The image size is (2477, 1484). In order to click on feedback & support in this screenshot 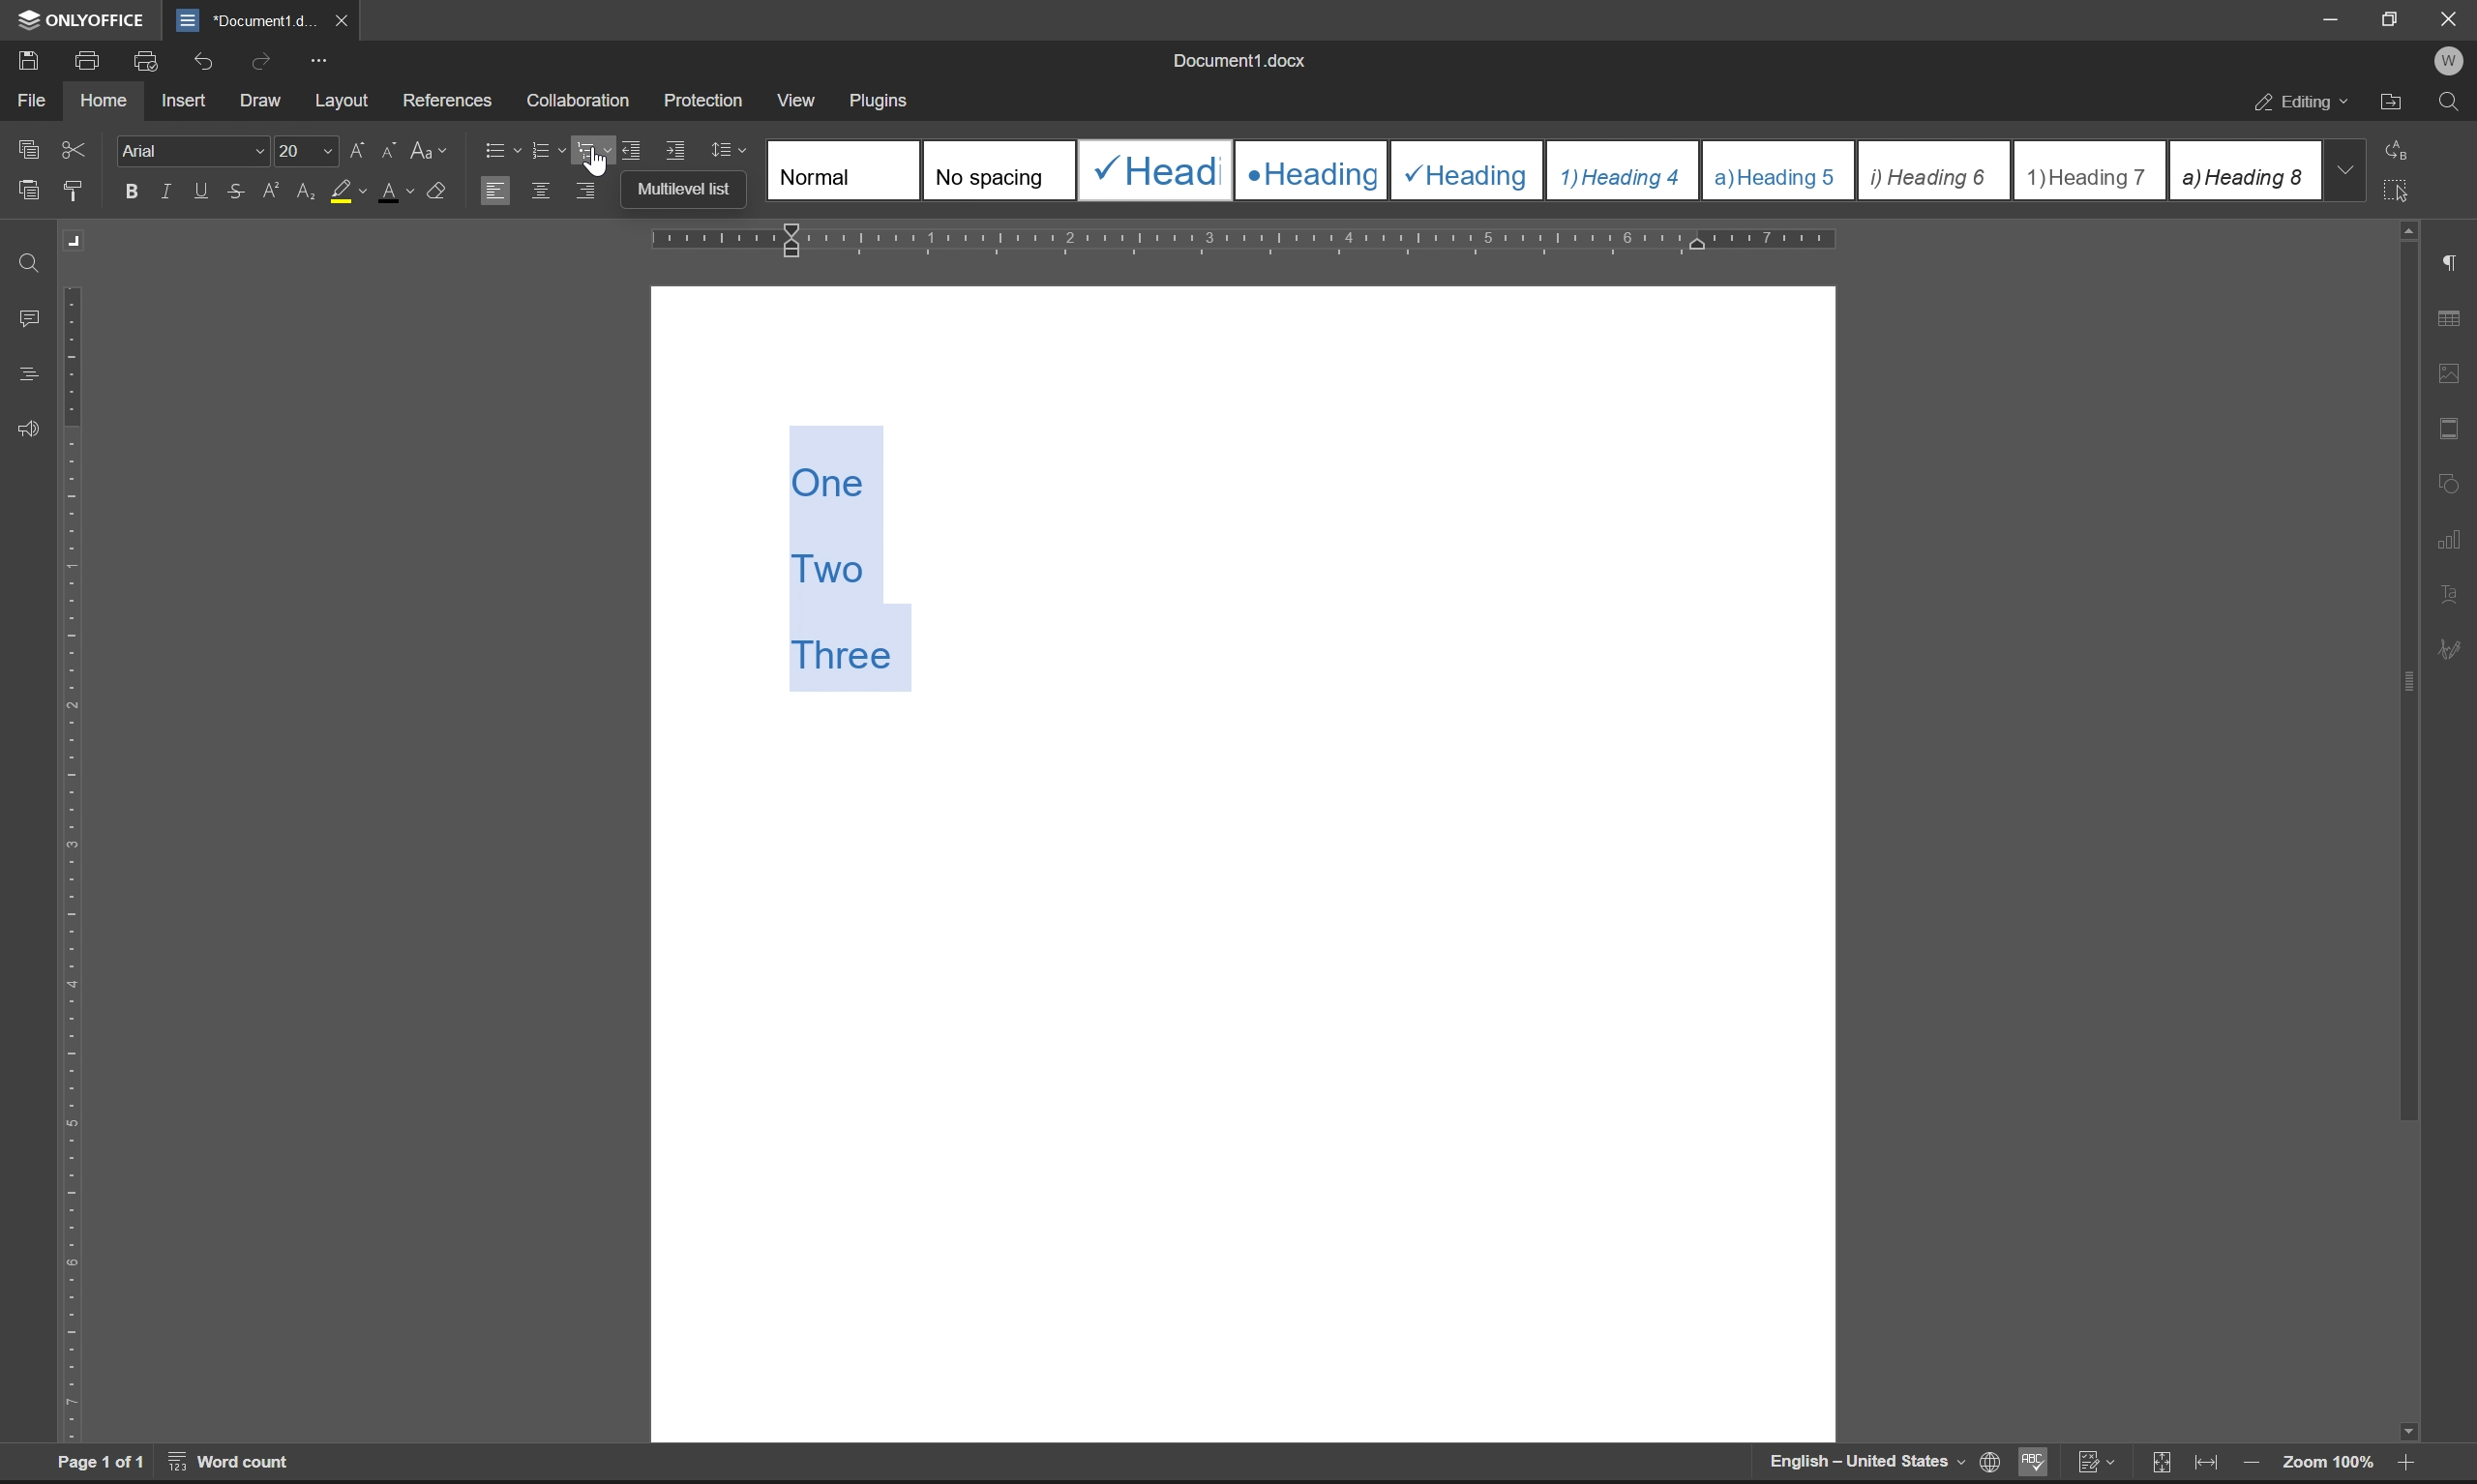, I will do `click(30, 431)`.